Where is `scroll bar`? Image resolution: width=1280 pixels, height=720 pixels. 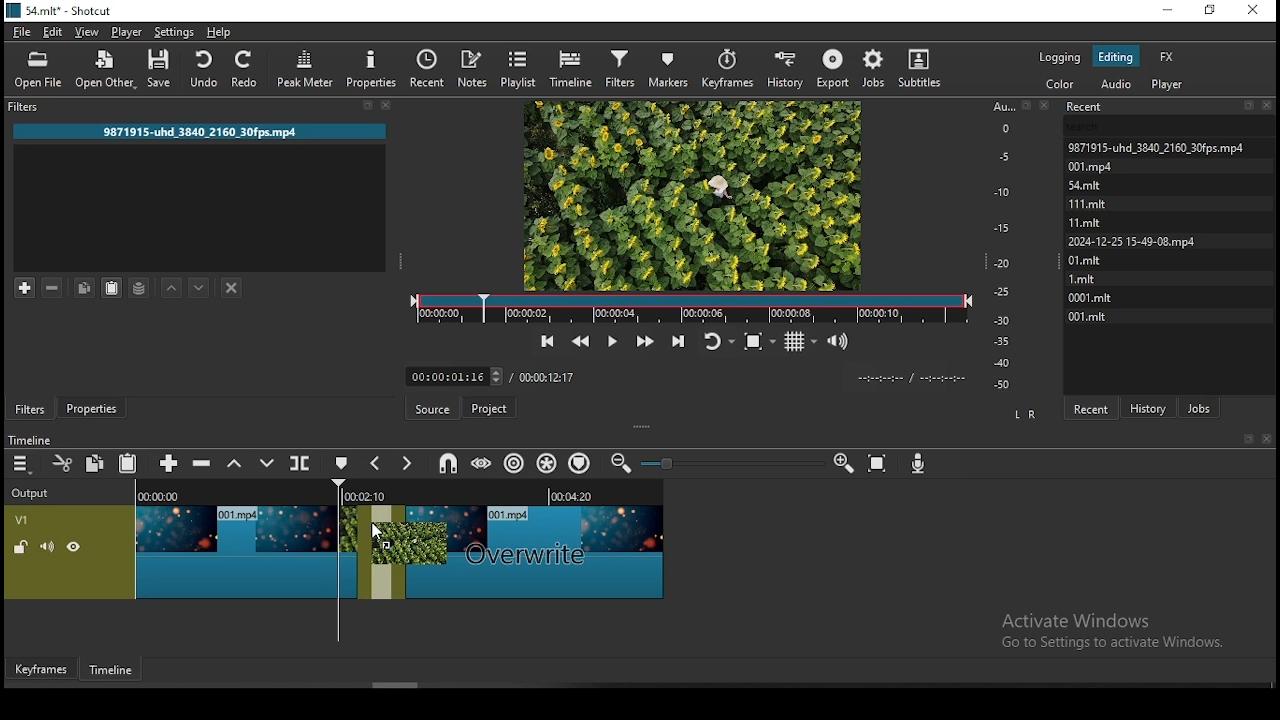 scroll bar is located at coordinates (404, 685).